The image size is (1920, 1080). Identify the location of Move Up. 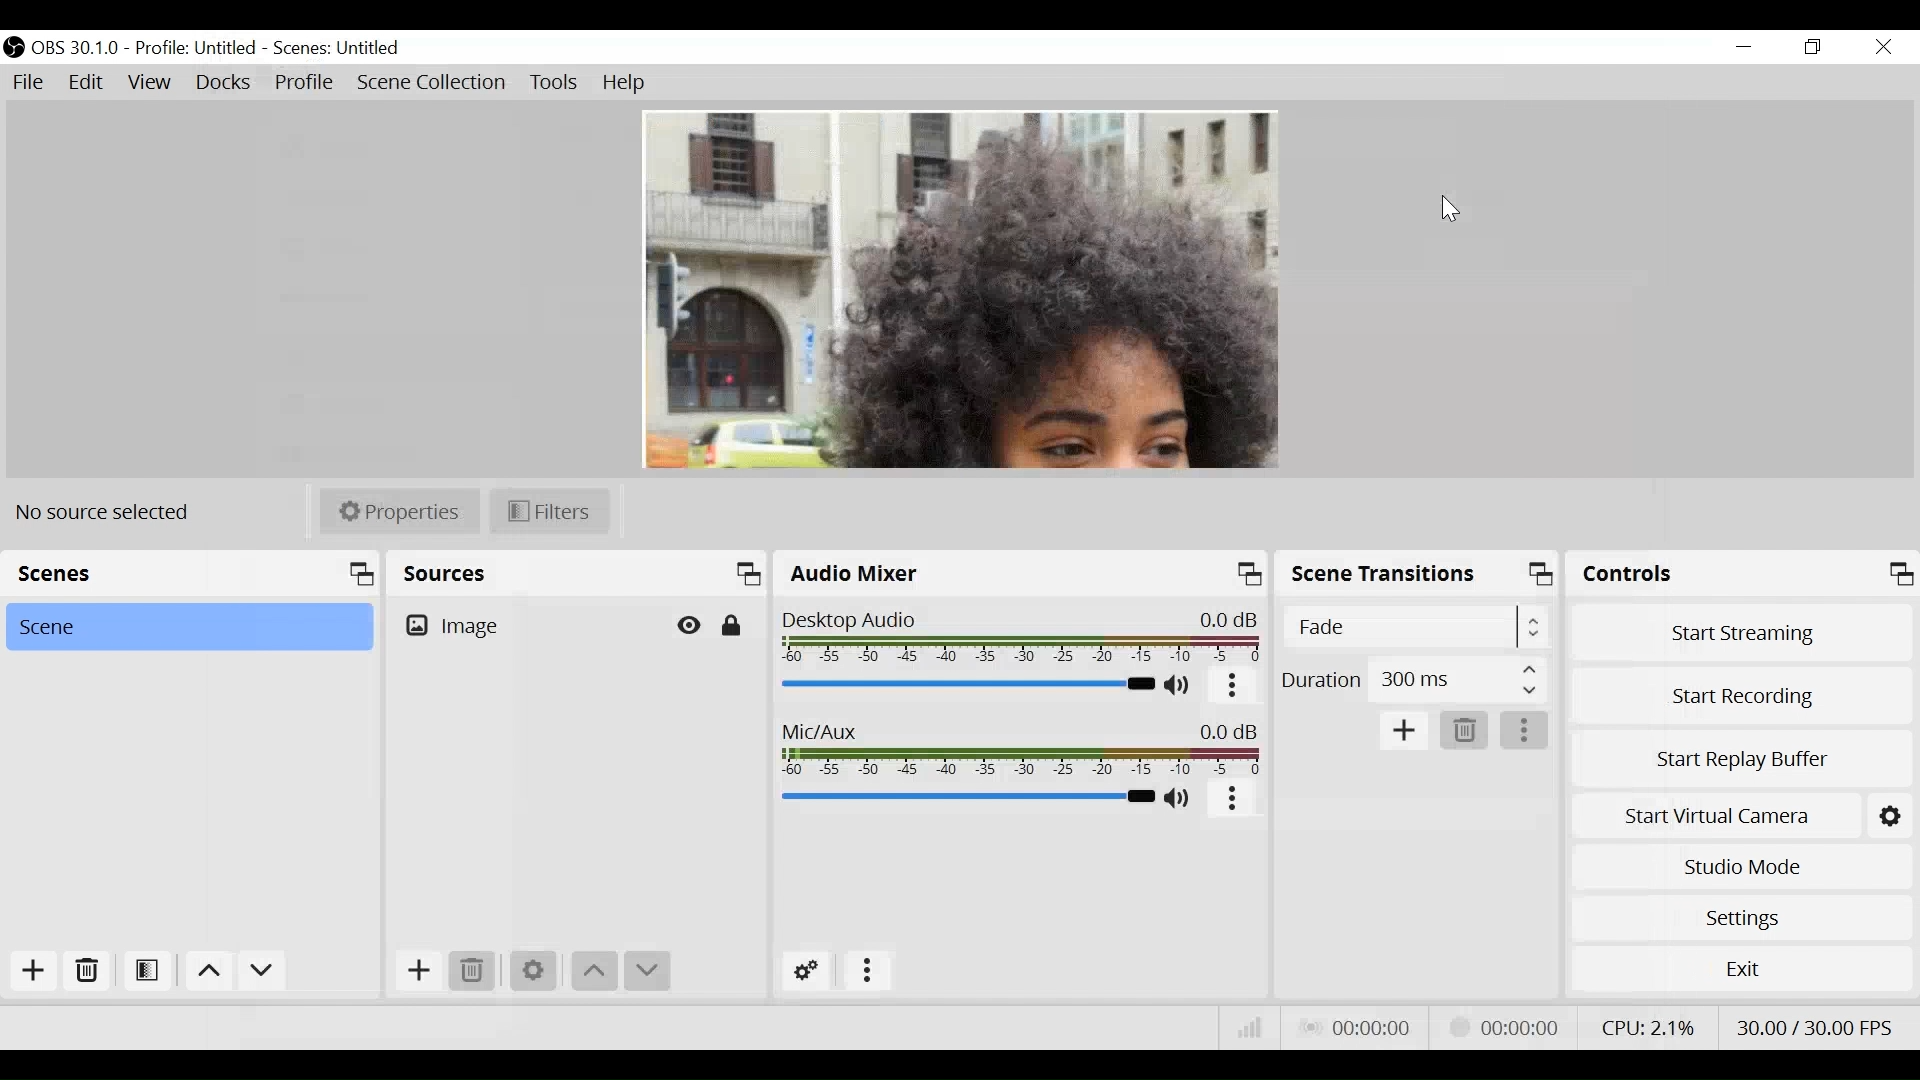
(592, 970).